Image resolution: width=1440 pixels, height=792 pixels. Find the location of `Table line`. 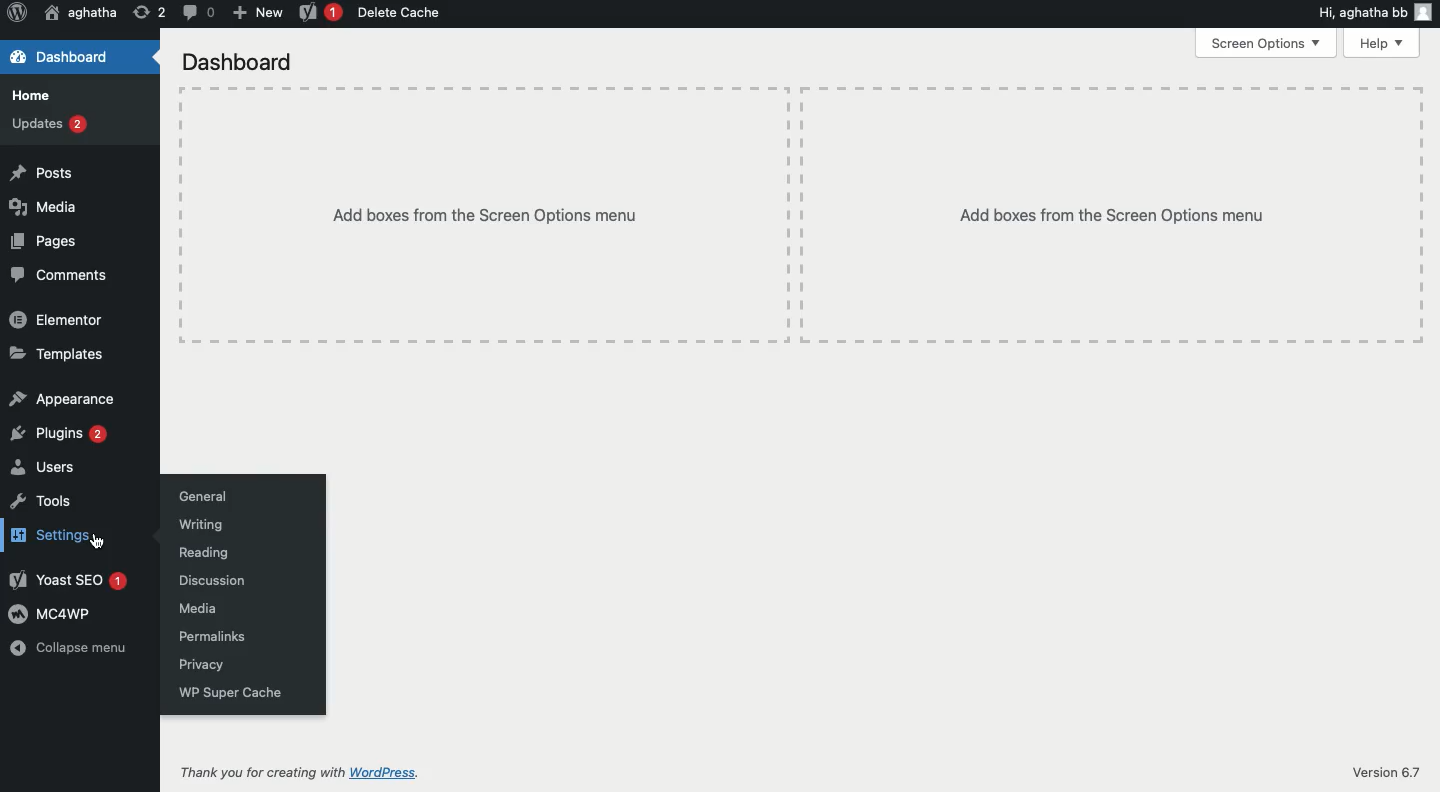

Table line is located at coordinates (1420, 216).